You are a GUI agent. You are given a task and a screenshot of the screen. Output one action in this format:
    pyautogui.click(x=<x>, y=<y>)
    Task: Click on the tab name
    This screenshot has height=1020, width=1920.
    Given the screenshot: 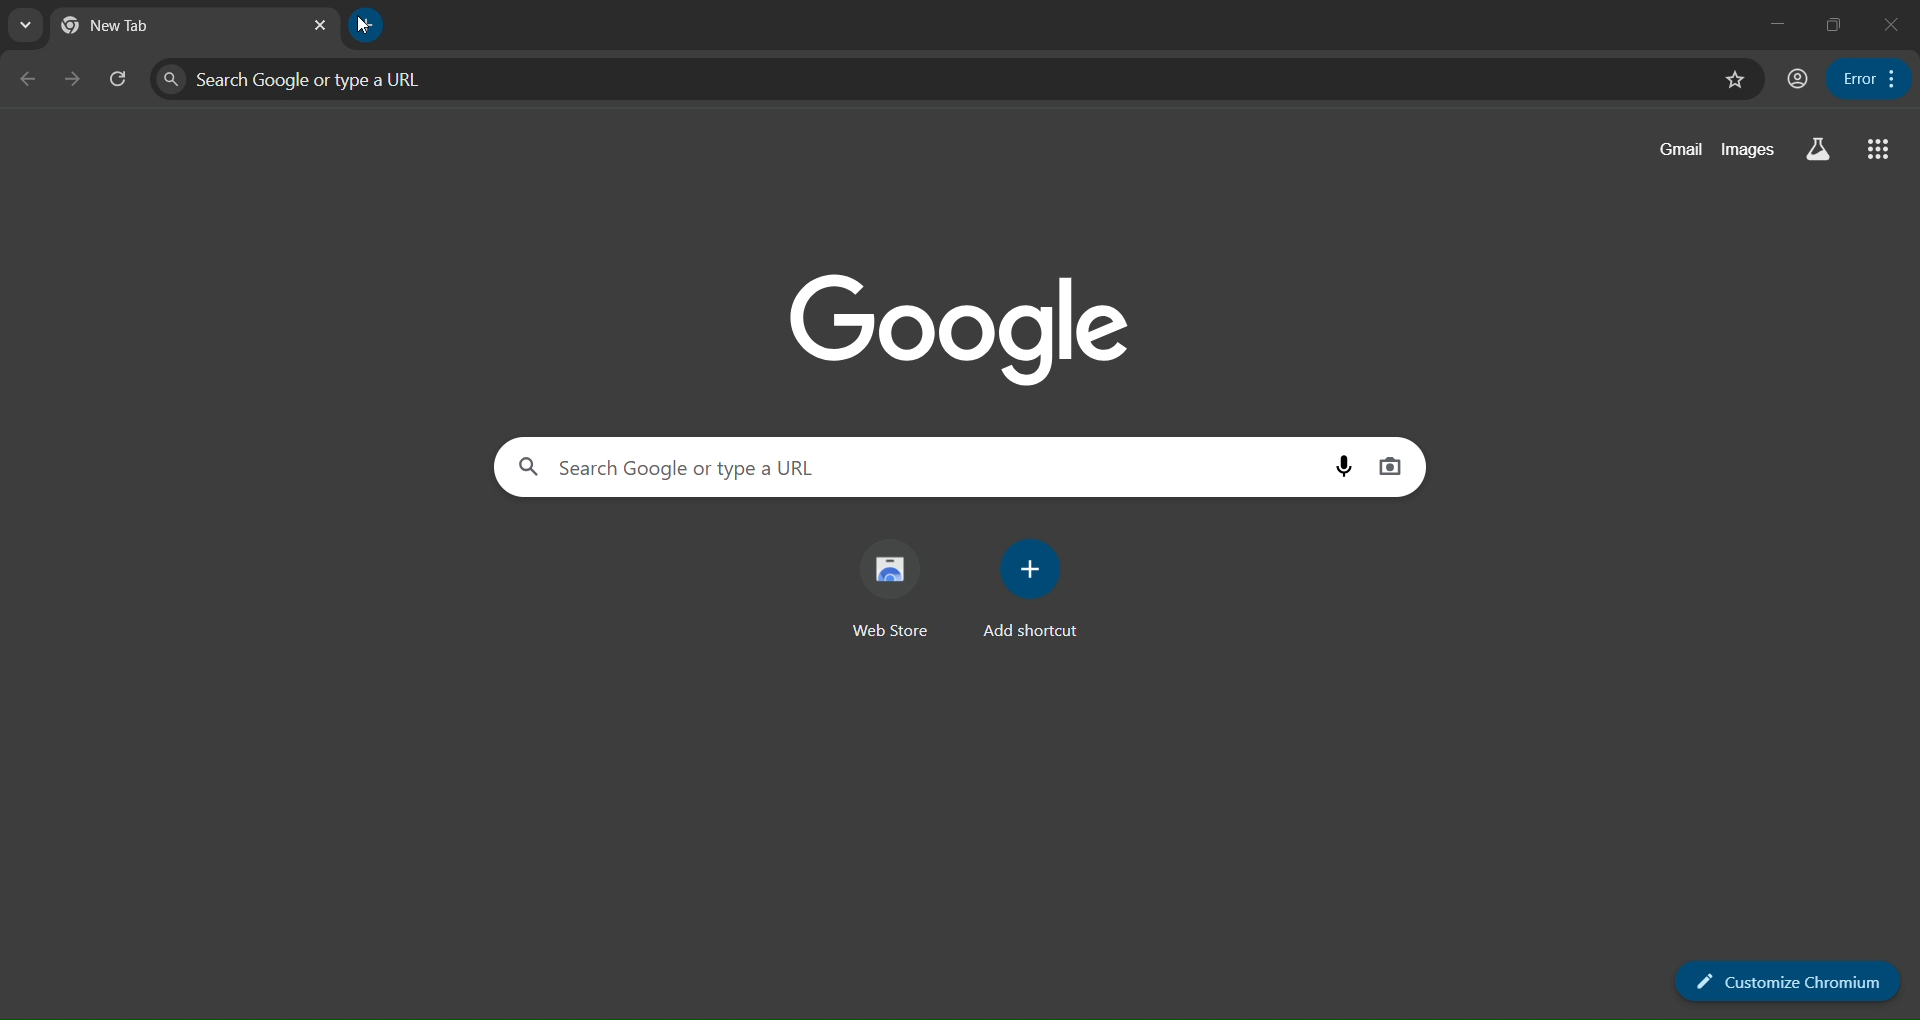 What is the action you would take?
    pyautogui.click(x=166, y=28)
    